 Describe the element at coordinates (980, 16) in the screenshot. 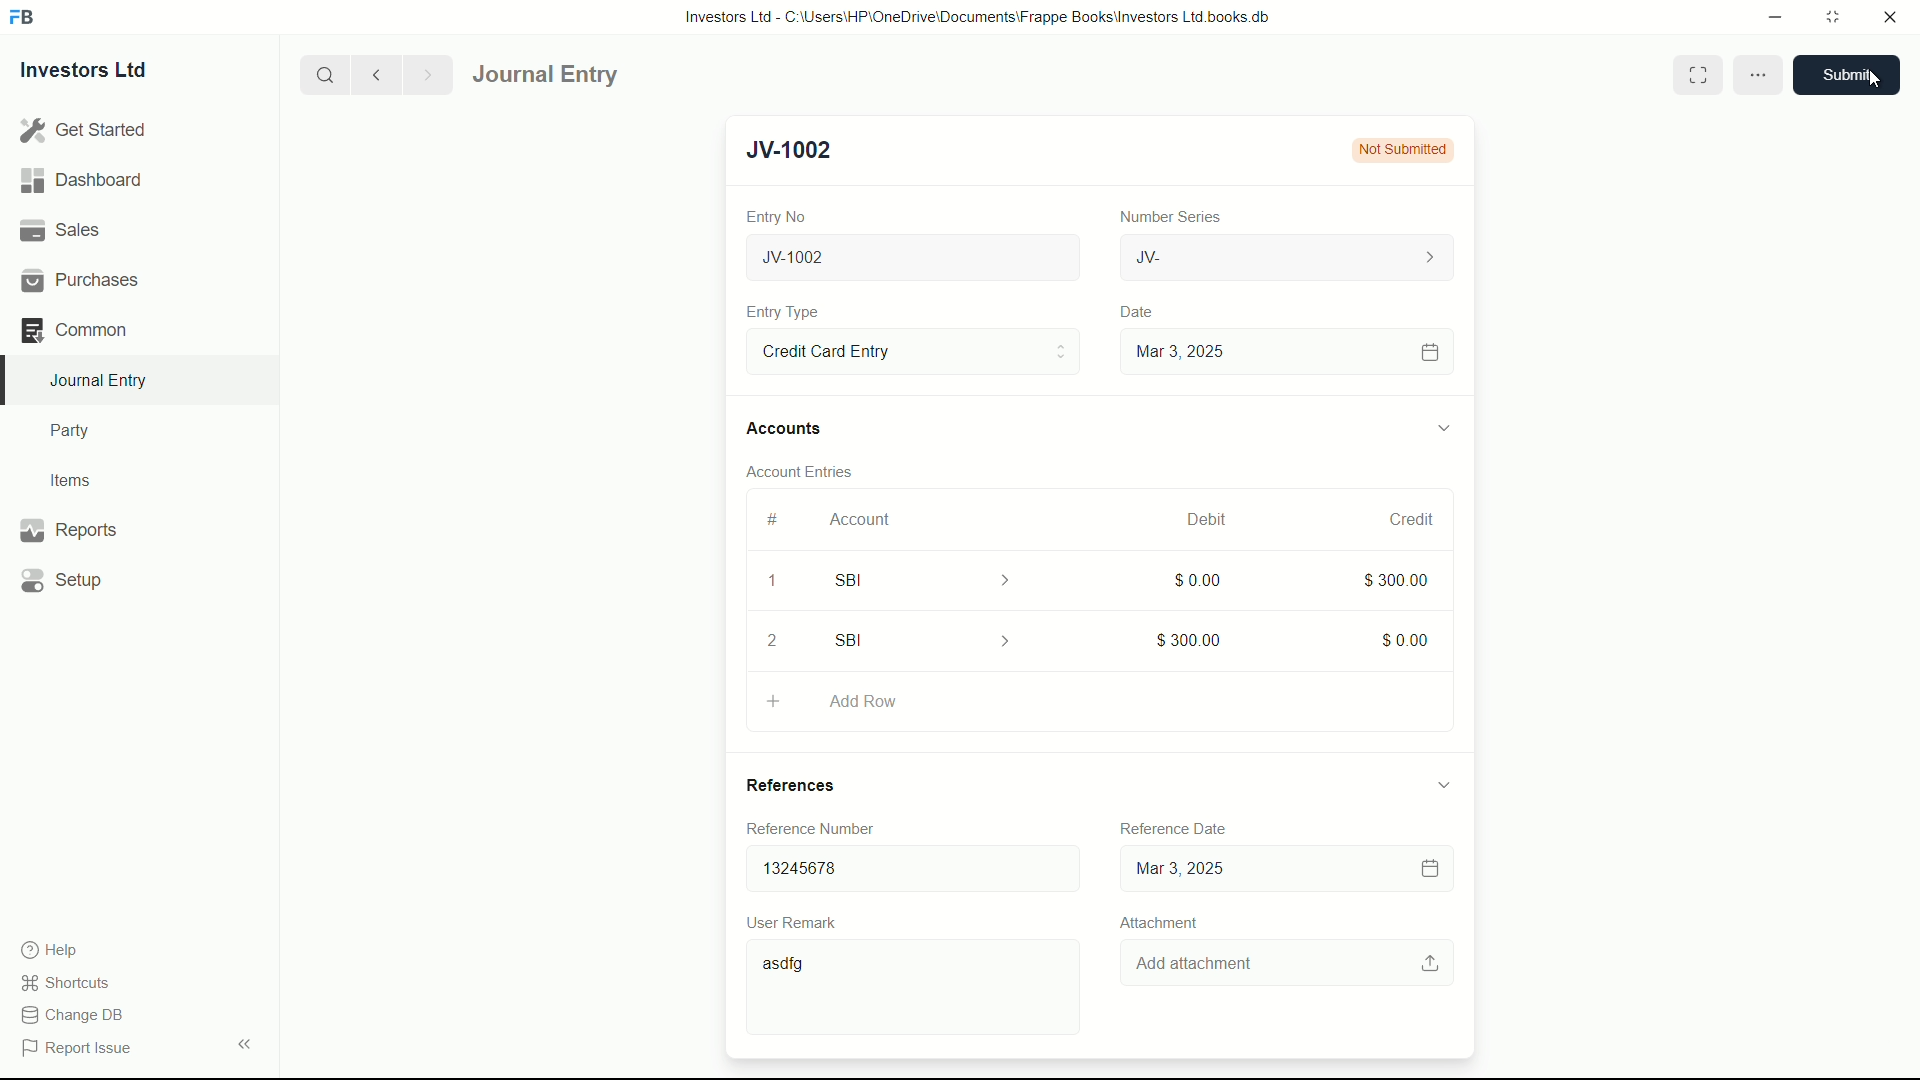

I see `Investors Ltd - C:\Users\HP\OneDrive\Documents\Frappe Books\Investors Ltd books.db` at that location.